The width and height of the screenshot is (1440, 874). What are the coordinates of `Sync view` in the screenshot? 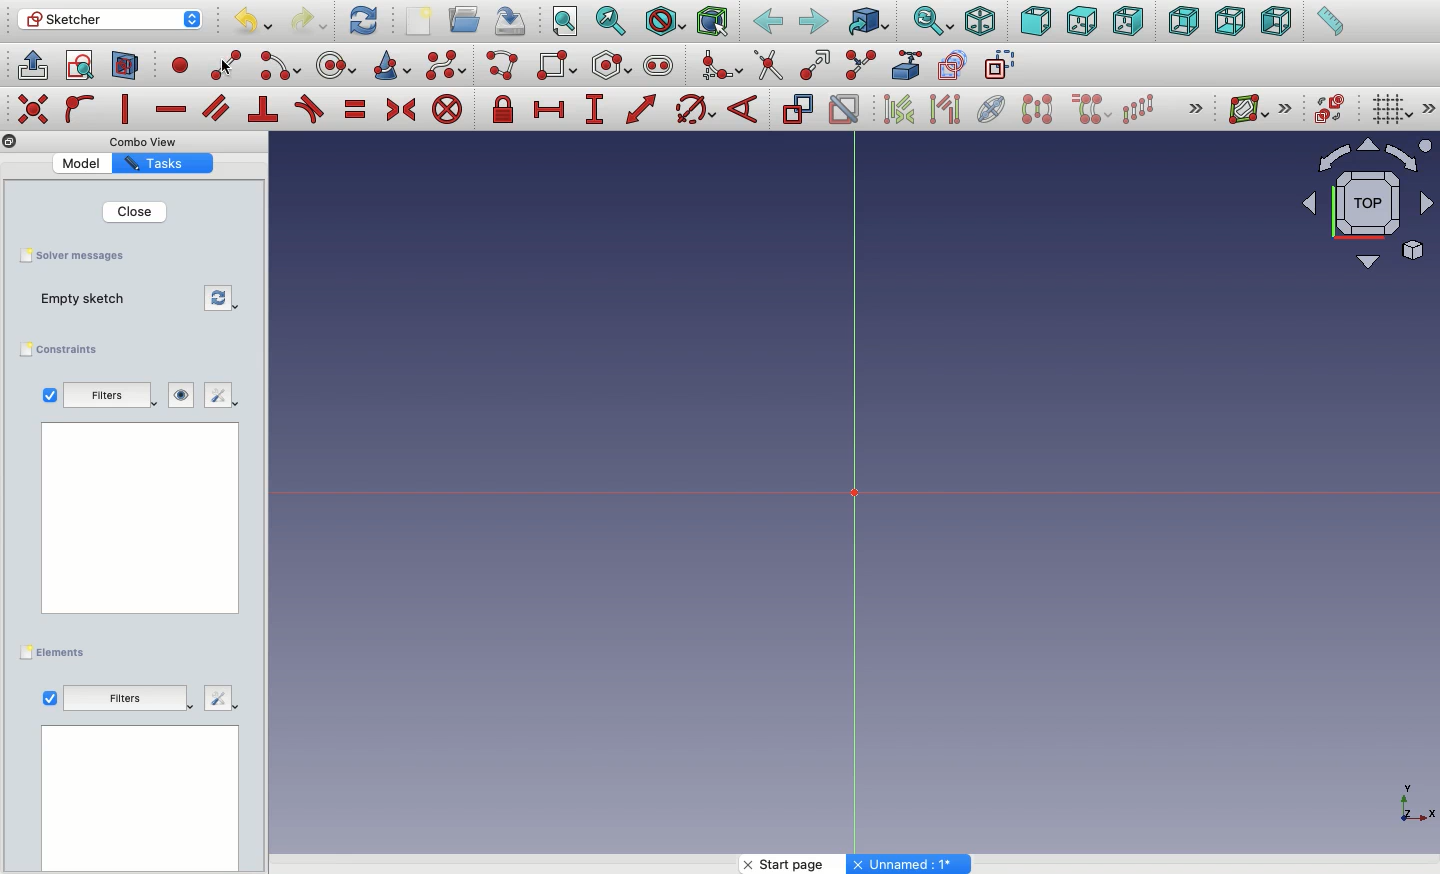 It's located at (933, 21).